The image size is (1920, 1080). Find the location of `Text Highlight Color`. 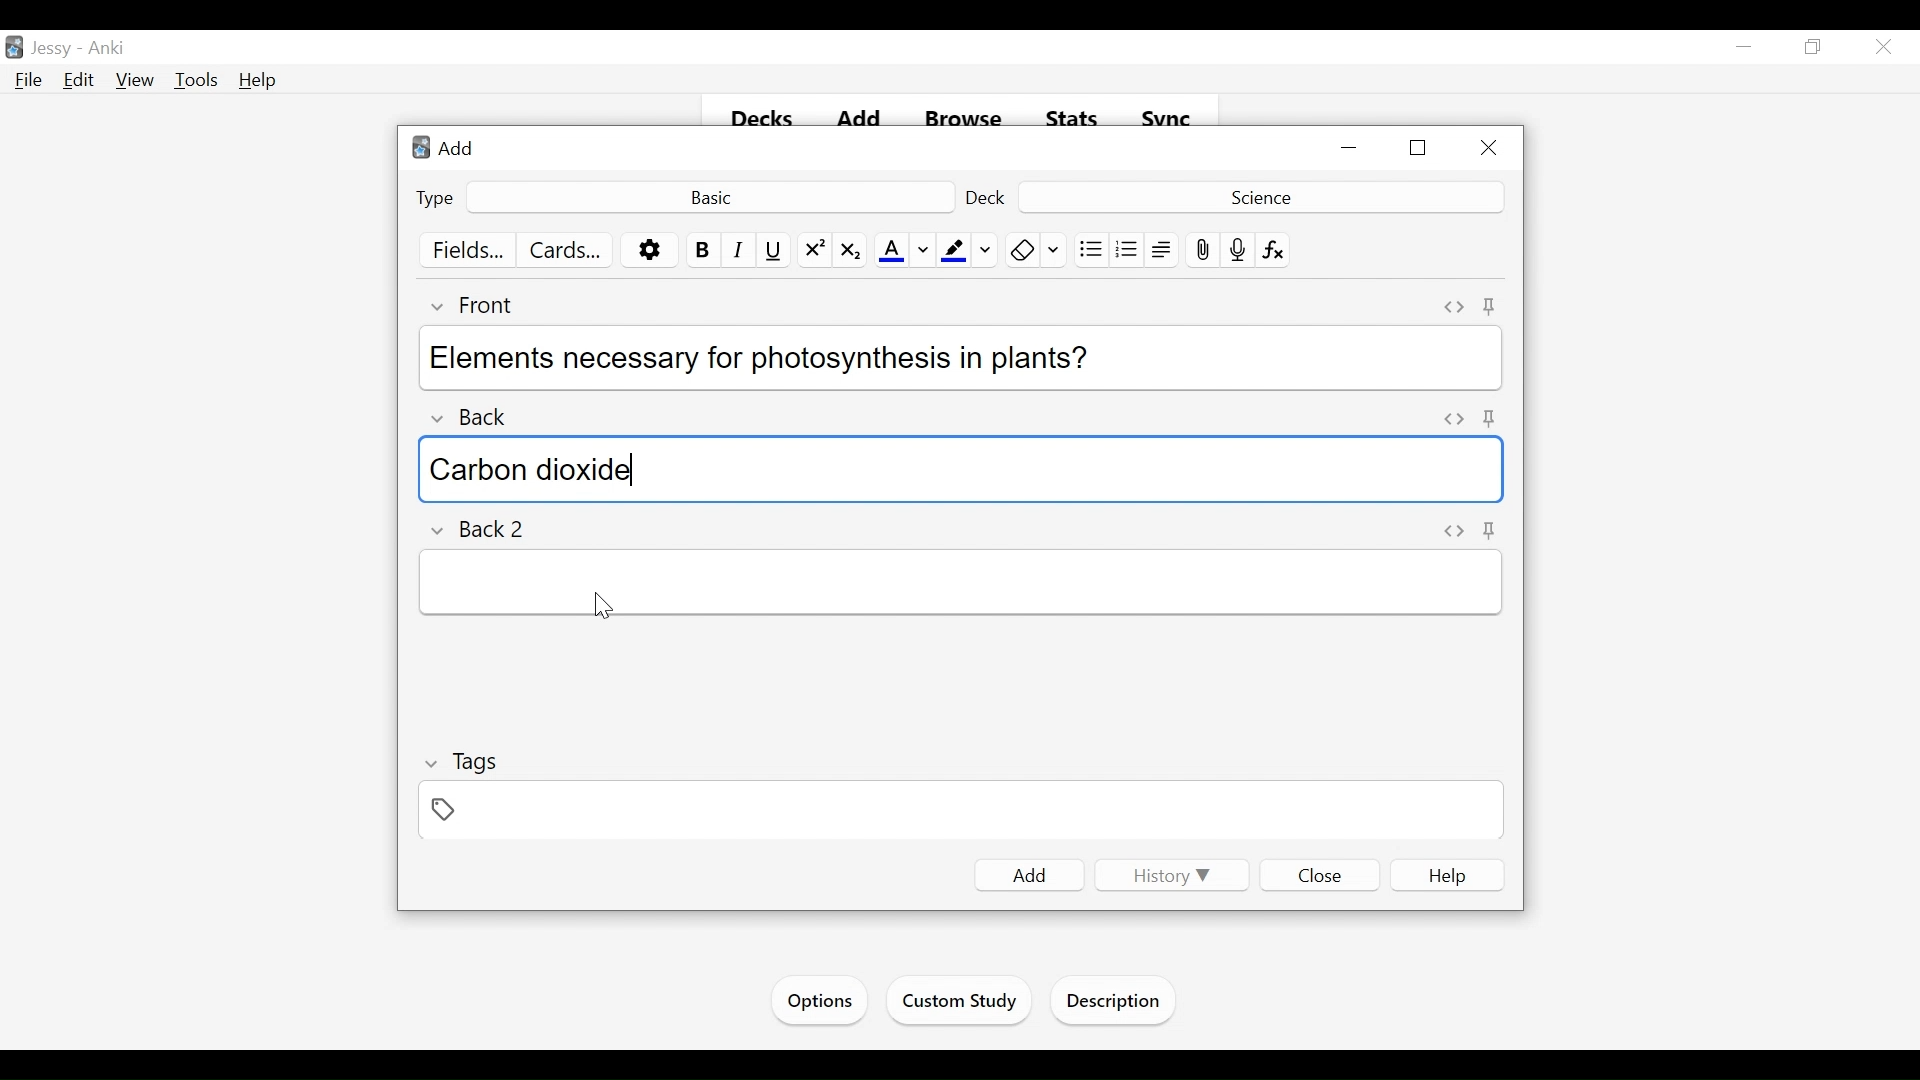

Text Highlight Color is located at coordinates (952, 251).